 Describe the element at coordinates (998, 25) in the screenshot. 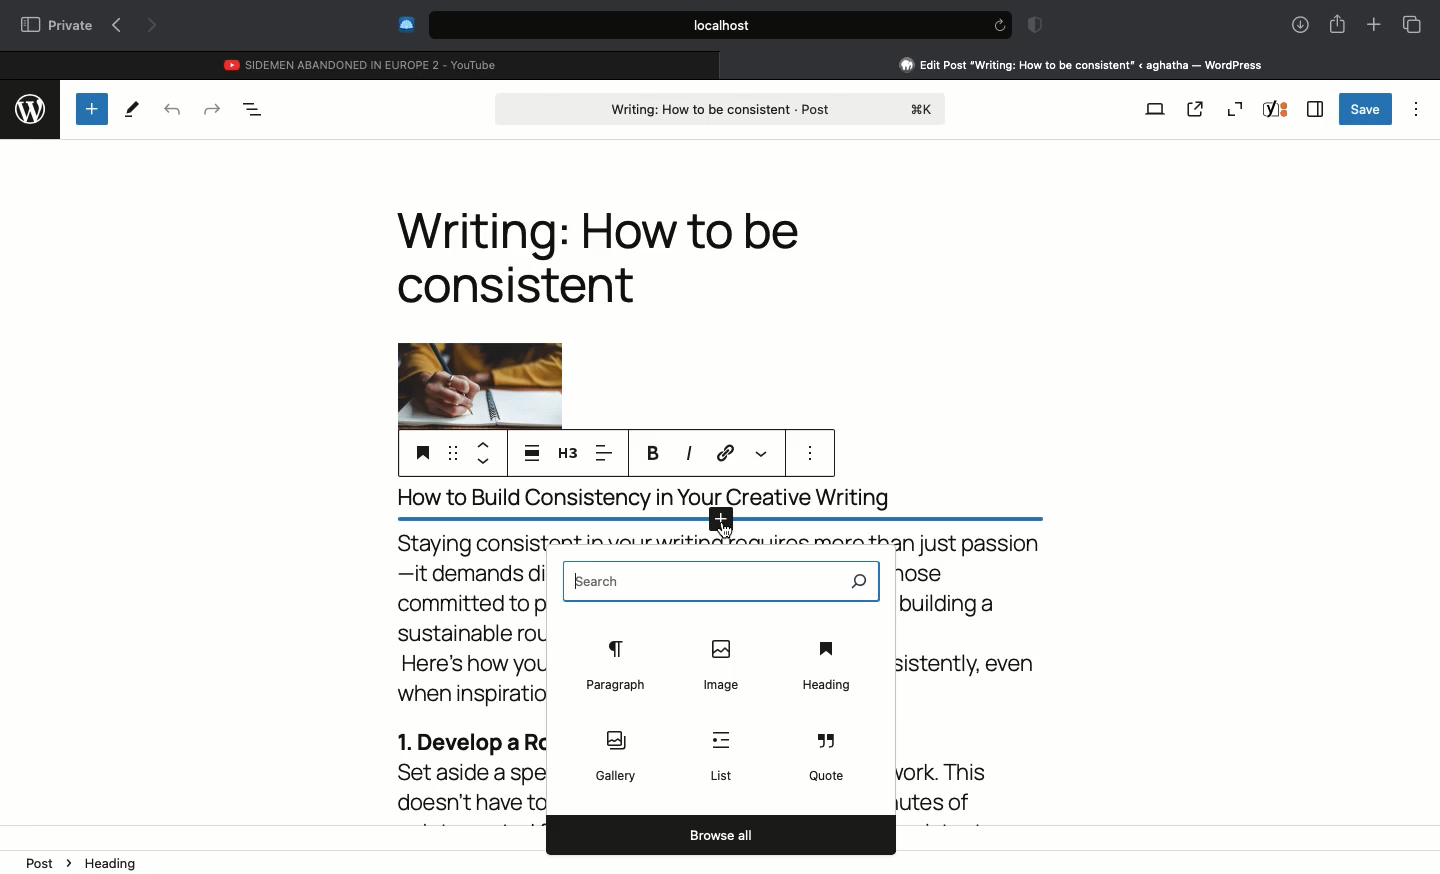

I see `refresh` at that location.